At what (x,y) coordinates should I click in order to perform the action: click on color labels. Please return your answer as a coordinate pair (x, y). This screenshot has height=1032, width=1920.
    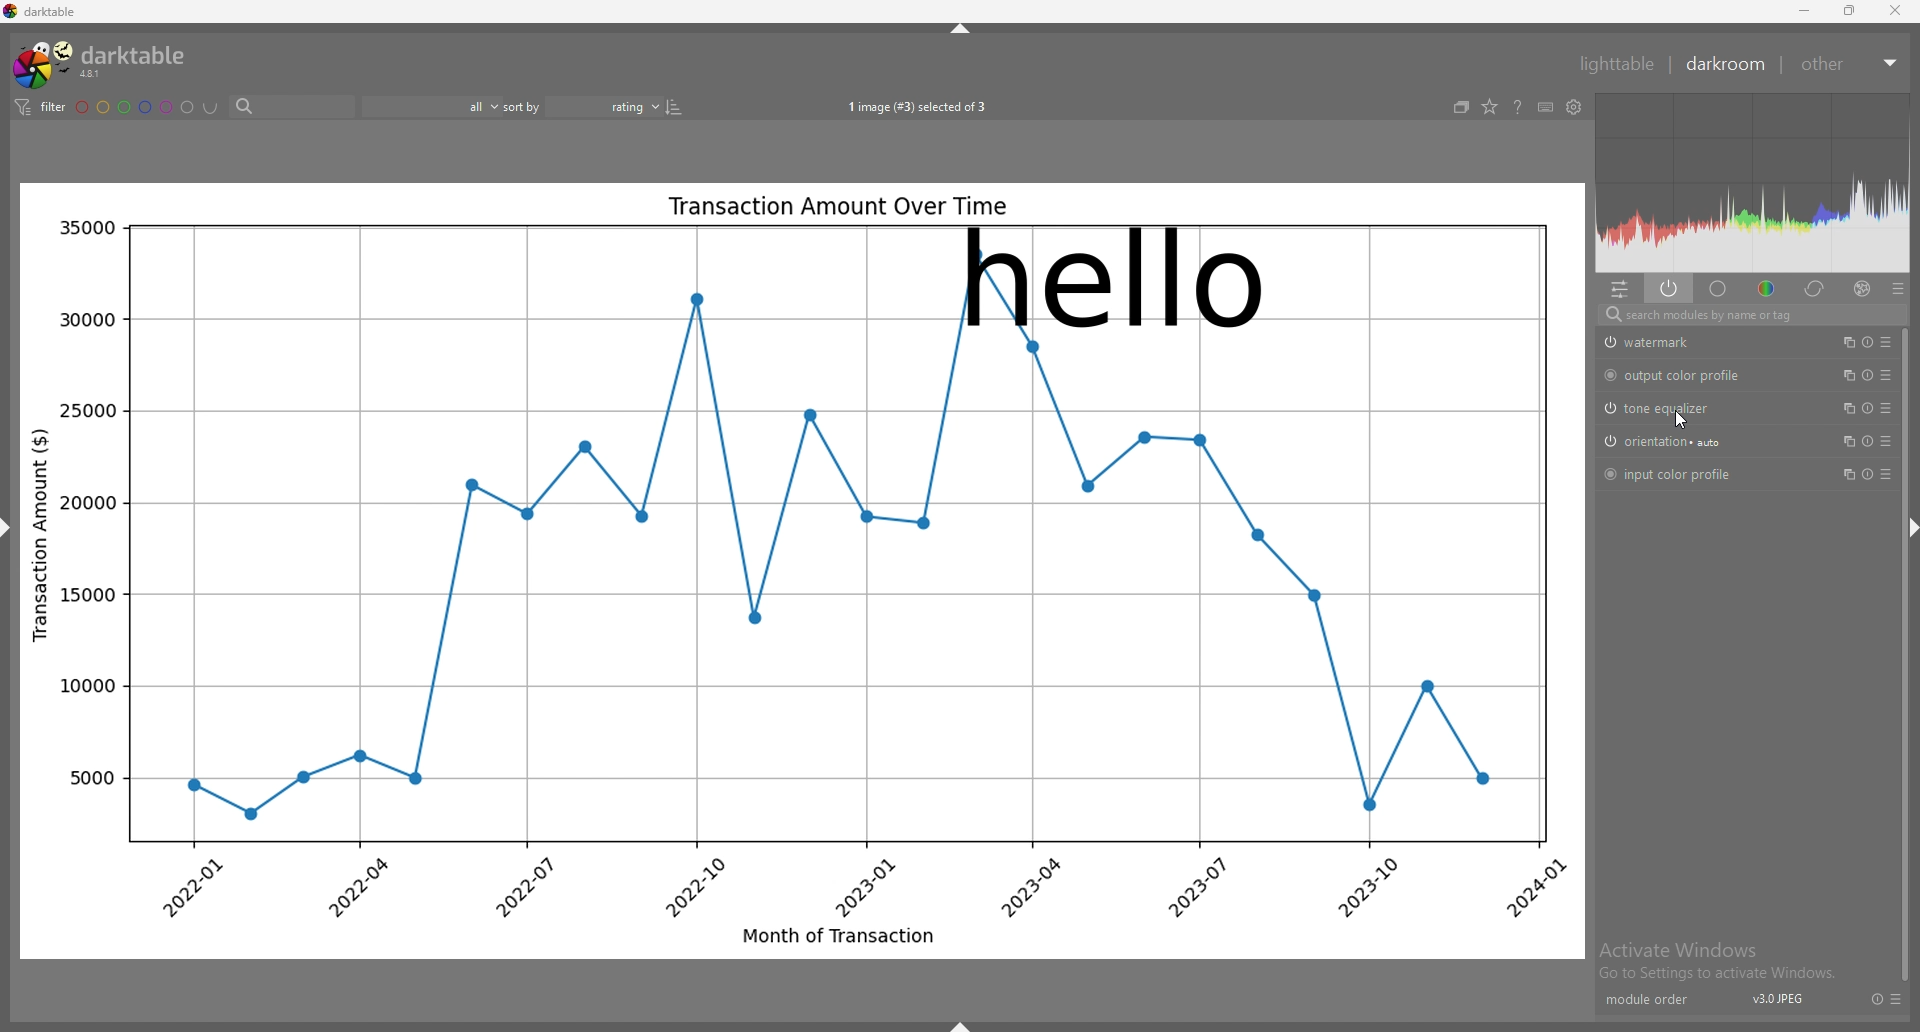
    Looking at the image, I should click on (134, 108).